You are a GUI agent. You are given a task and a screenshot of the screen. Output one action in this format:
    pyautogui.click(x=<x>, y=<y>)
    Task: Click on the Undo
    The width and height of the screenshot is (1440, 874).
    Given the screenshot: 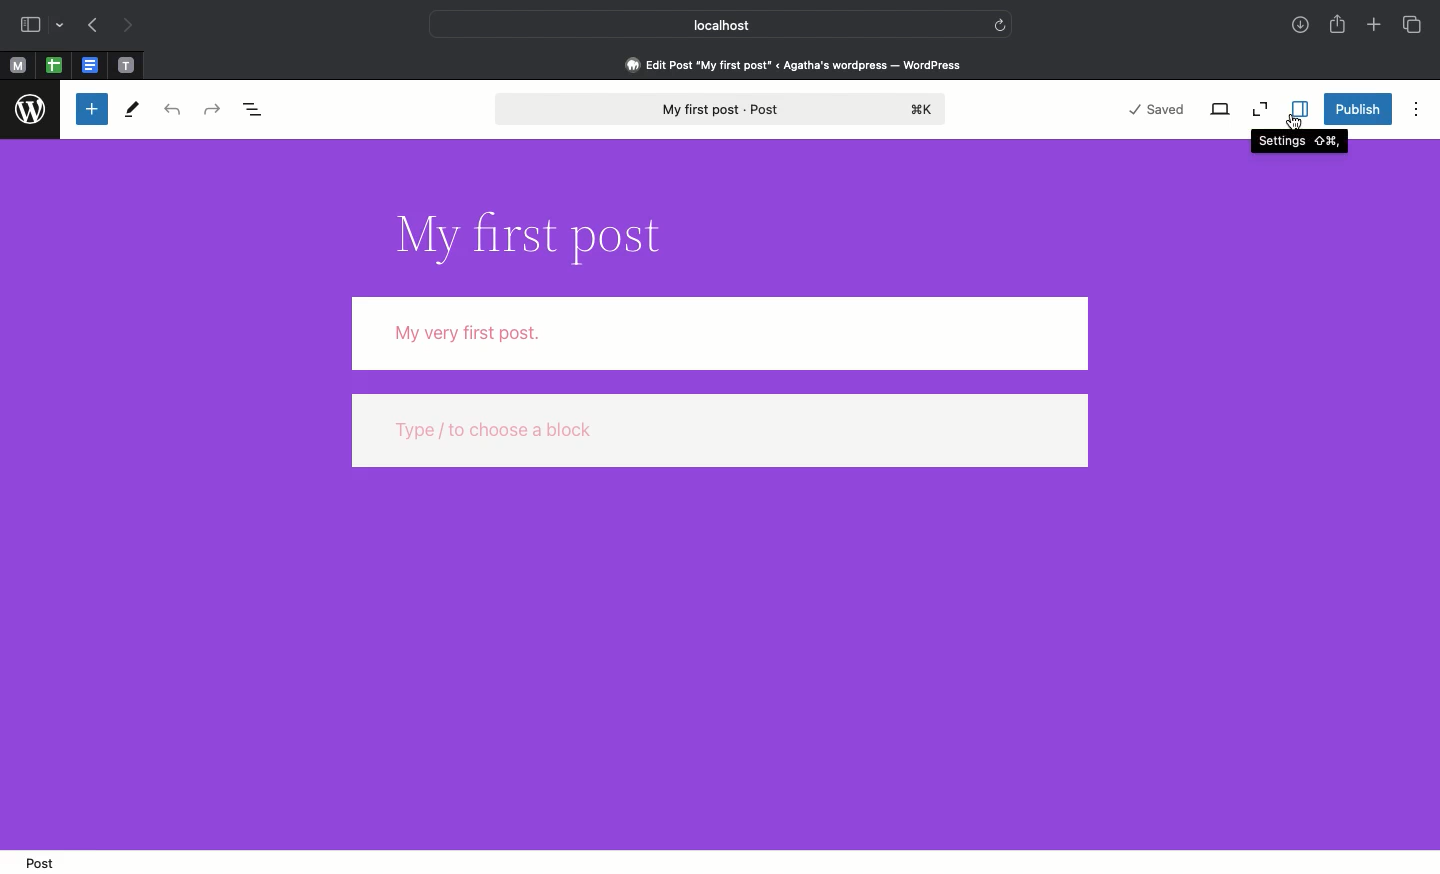 What is the action you would take?
    pyautogui.click(x=172, y=108)
    